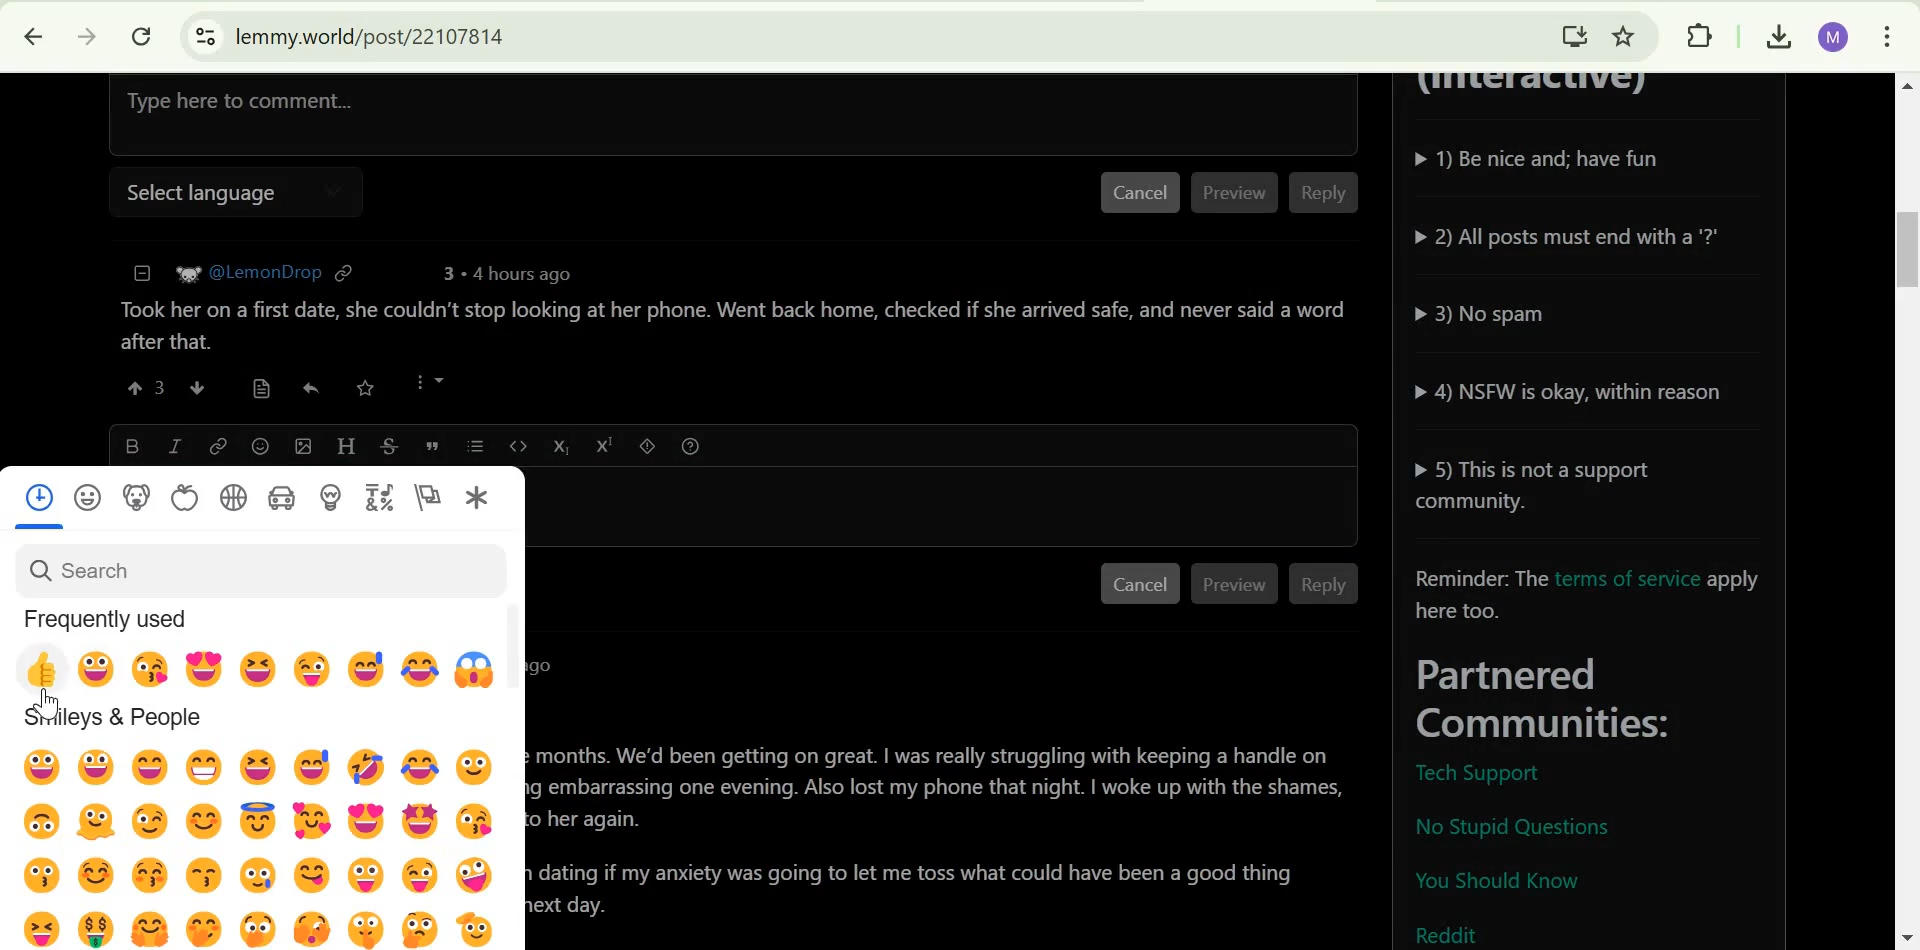  What do you see at coordinates (475, 446) in the screenshot?
I see `list` at bounding box center [475, 446].